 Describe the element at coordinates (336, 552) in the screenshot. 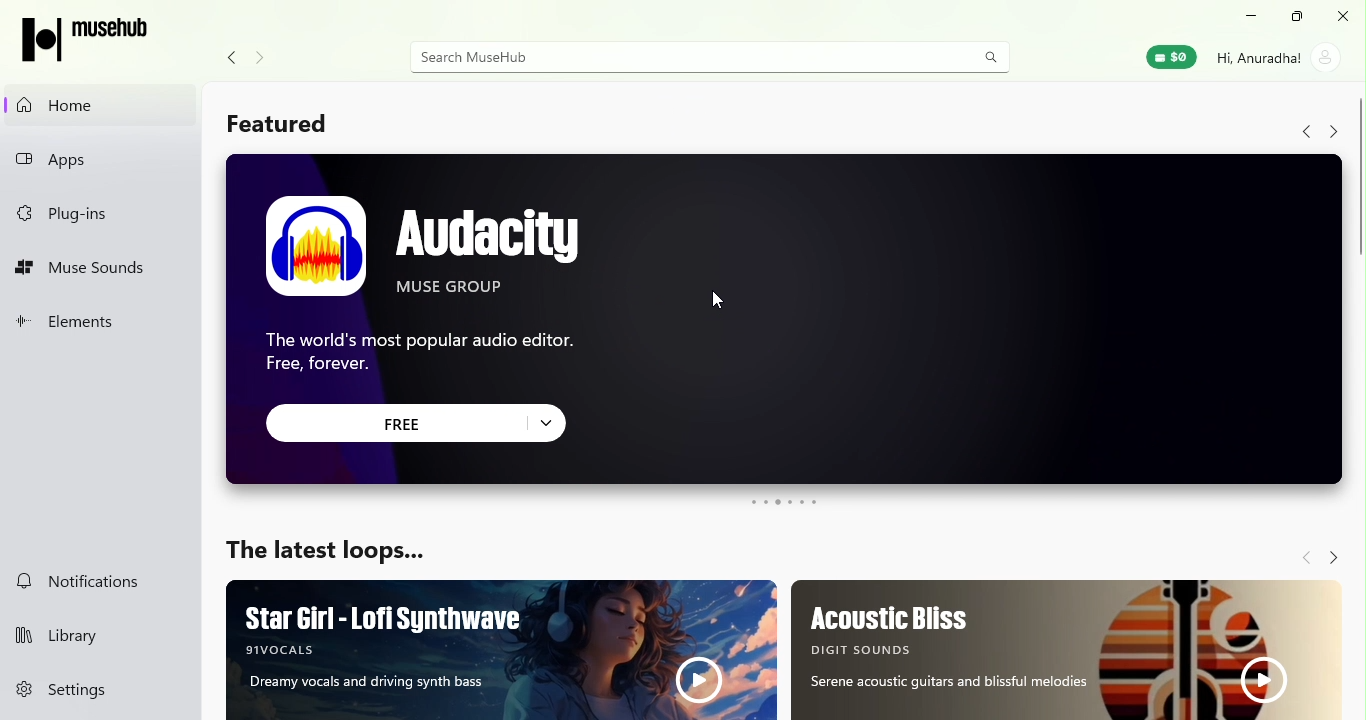

I see `The latest loops` at that location.